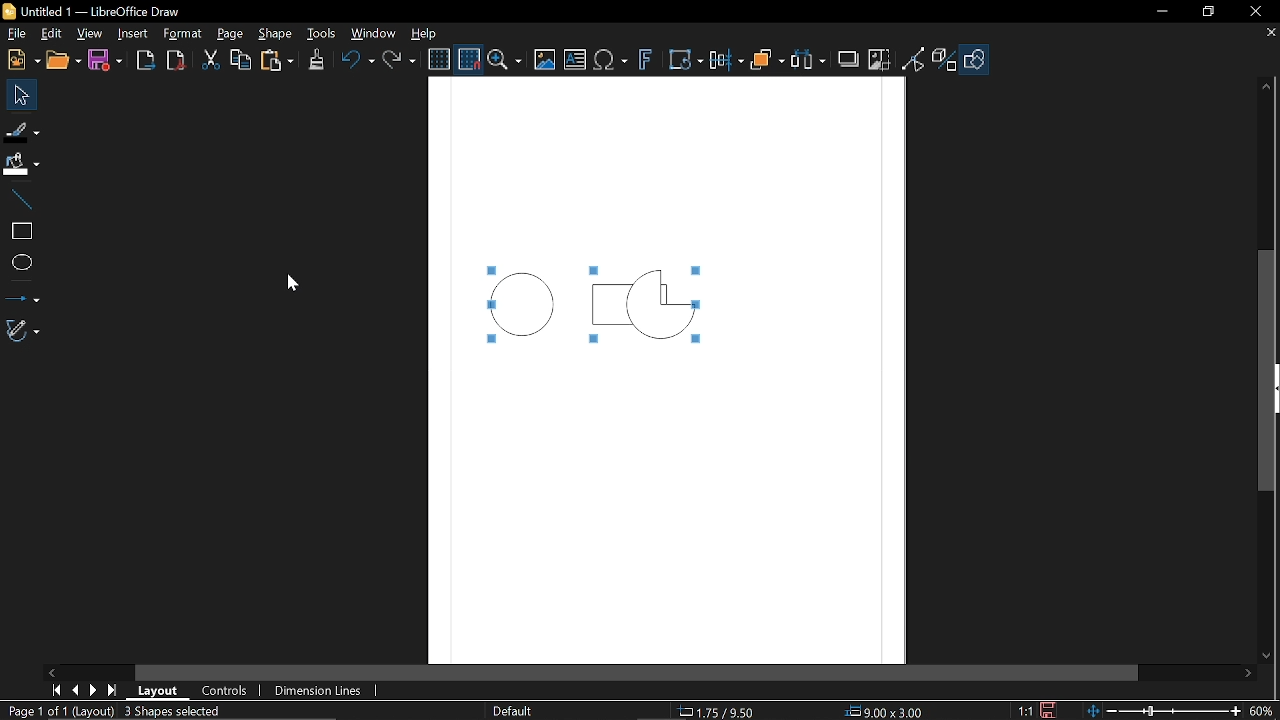  I want to click on Tools, so click(322, 34).